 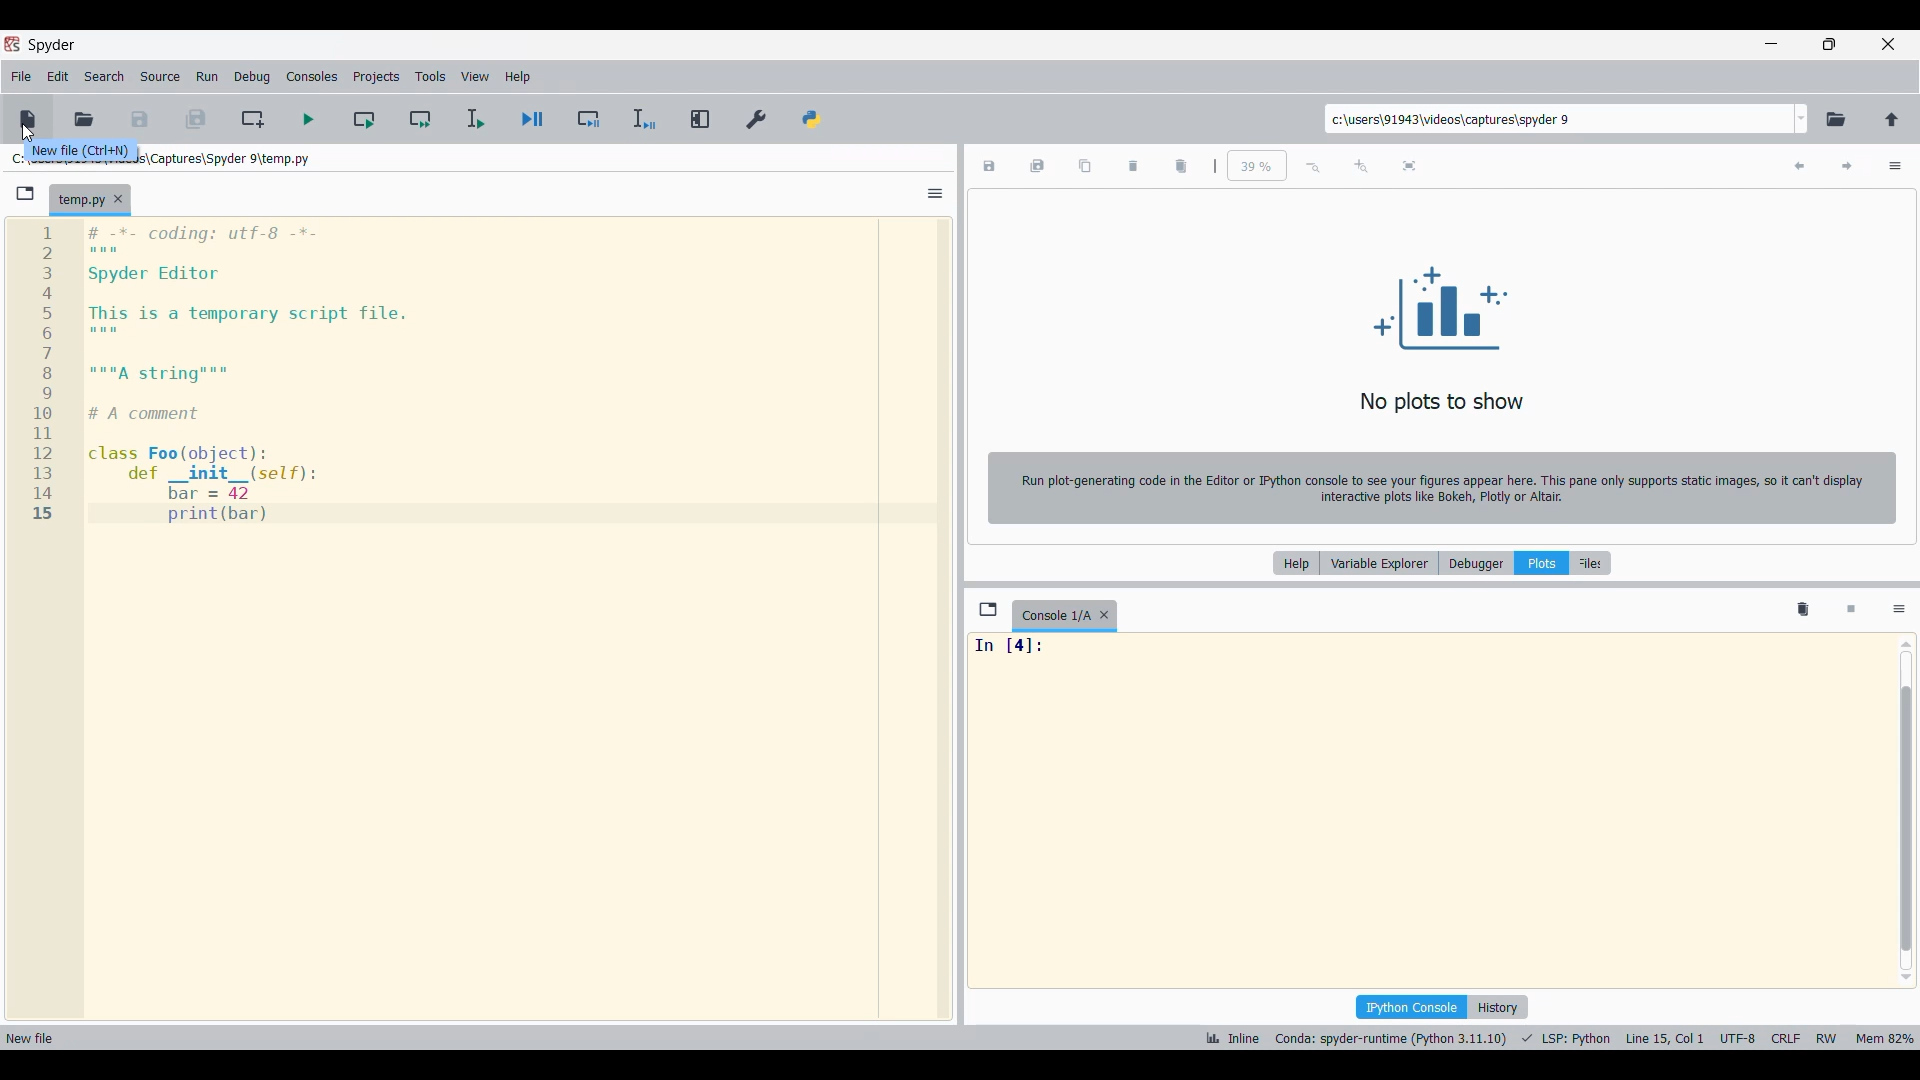 I want to click on new file, so click(x=37, y=1038).